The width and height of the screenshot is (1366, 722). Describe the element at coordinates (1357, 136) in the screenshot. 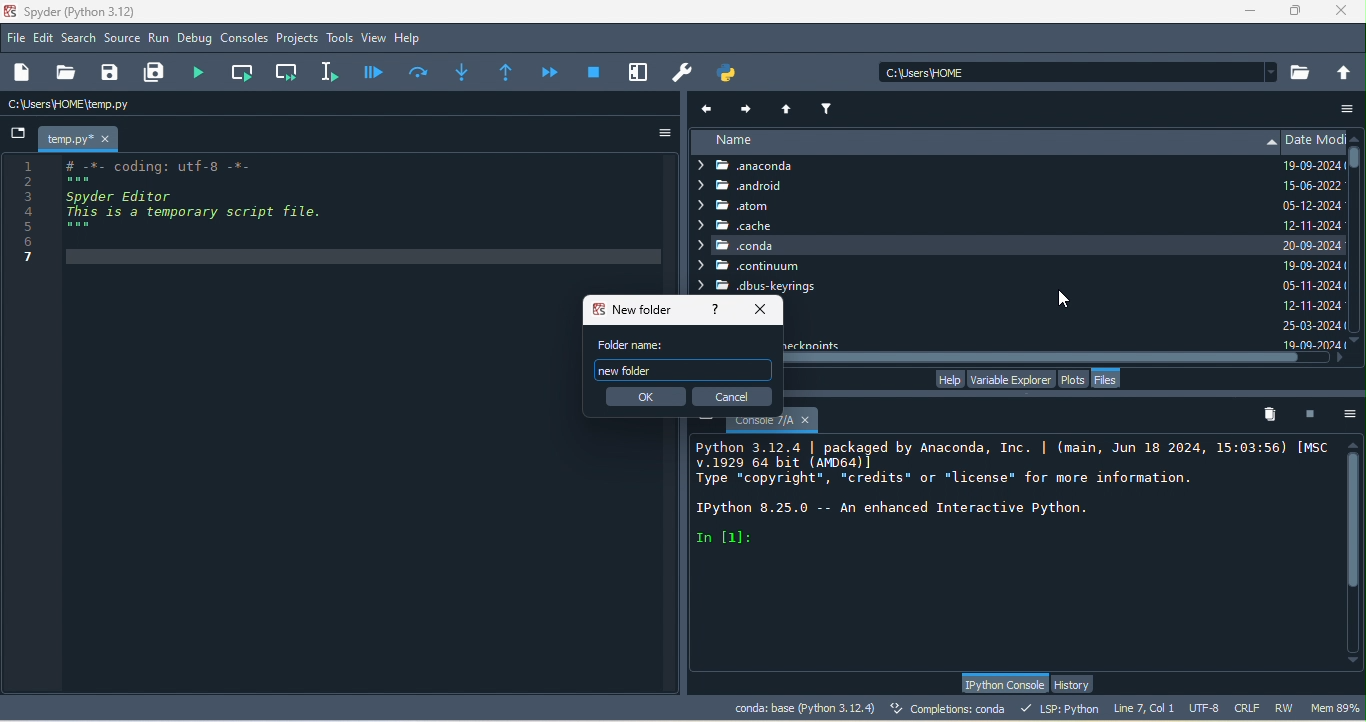

I see `scroll up` at that location.